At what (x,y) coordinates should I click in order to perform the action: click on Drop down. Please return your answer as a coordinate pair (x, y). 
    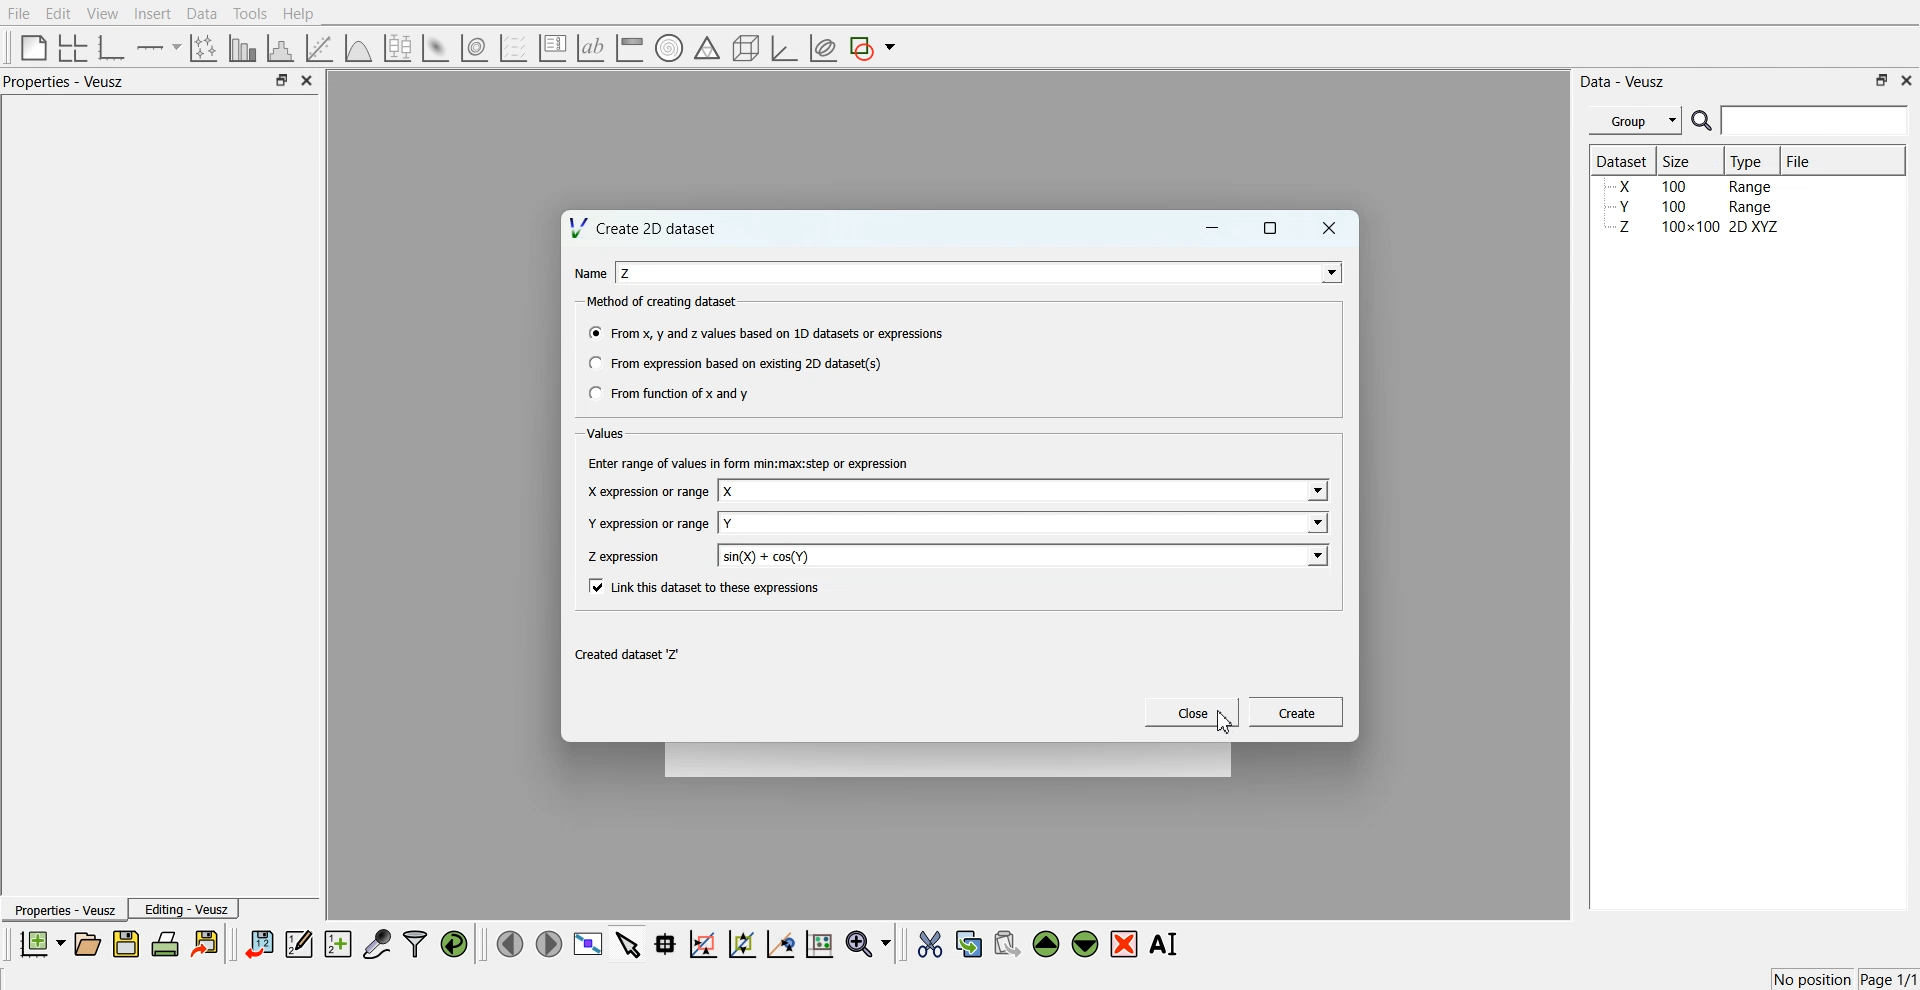
    Looking at the image, I should click on (1315, 492).